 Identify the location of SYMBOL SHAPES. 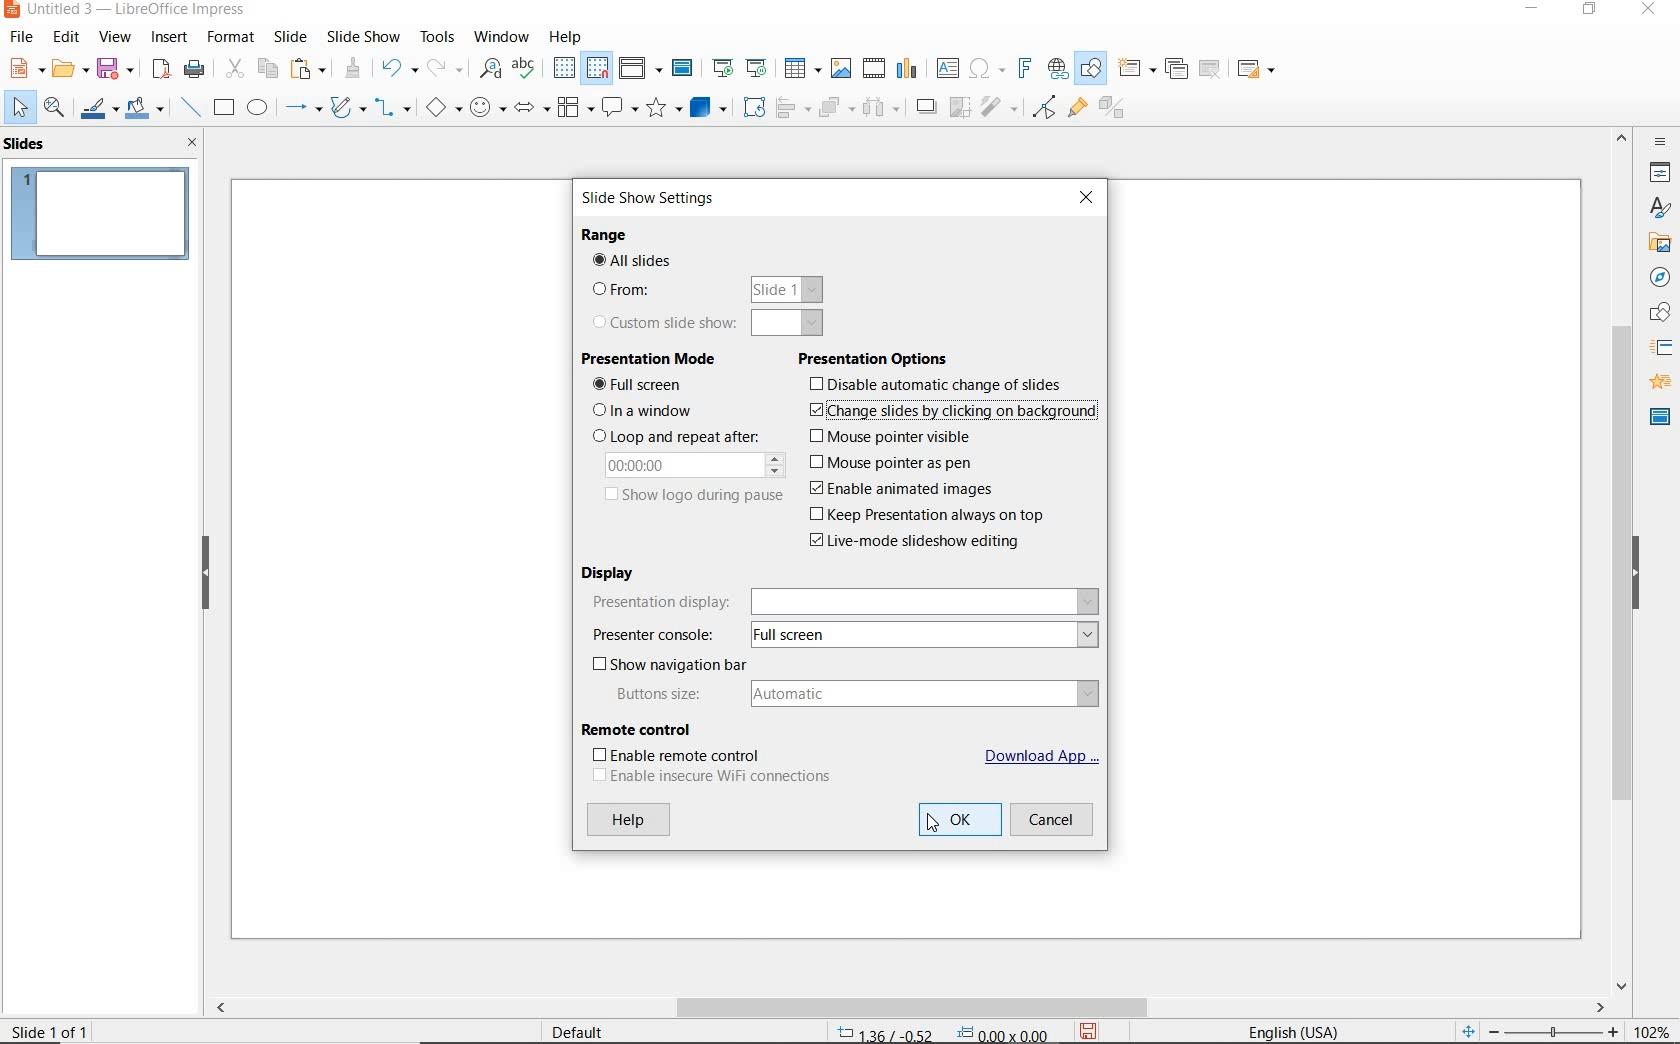
(486, 107).